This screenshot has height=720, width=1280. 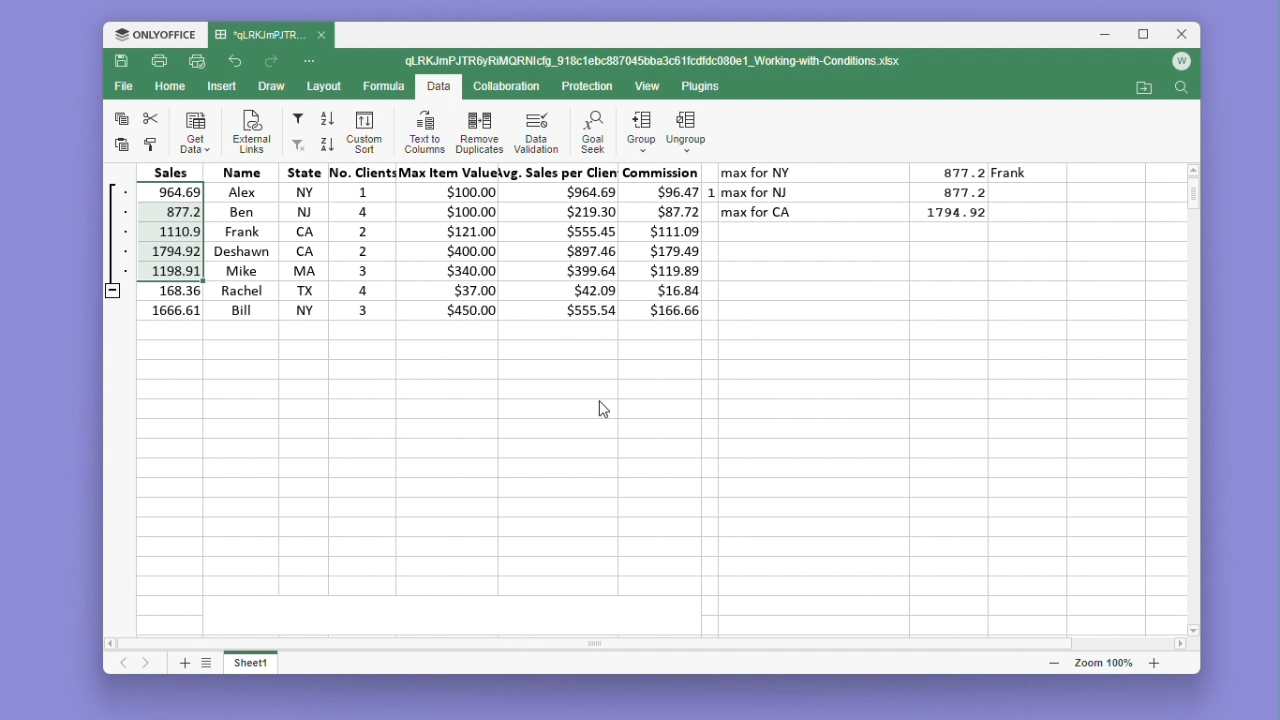 I want to click on Go back , so click(x=238, y=62).